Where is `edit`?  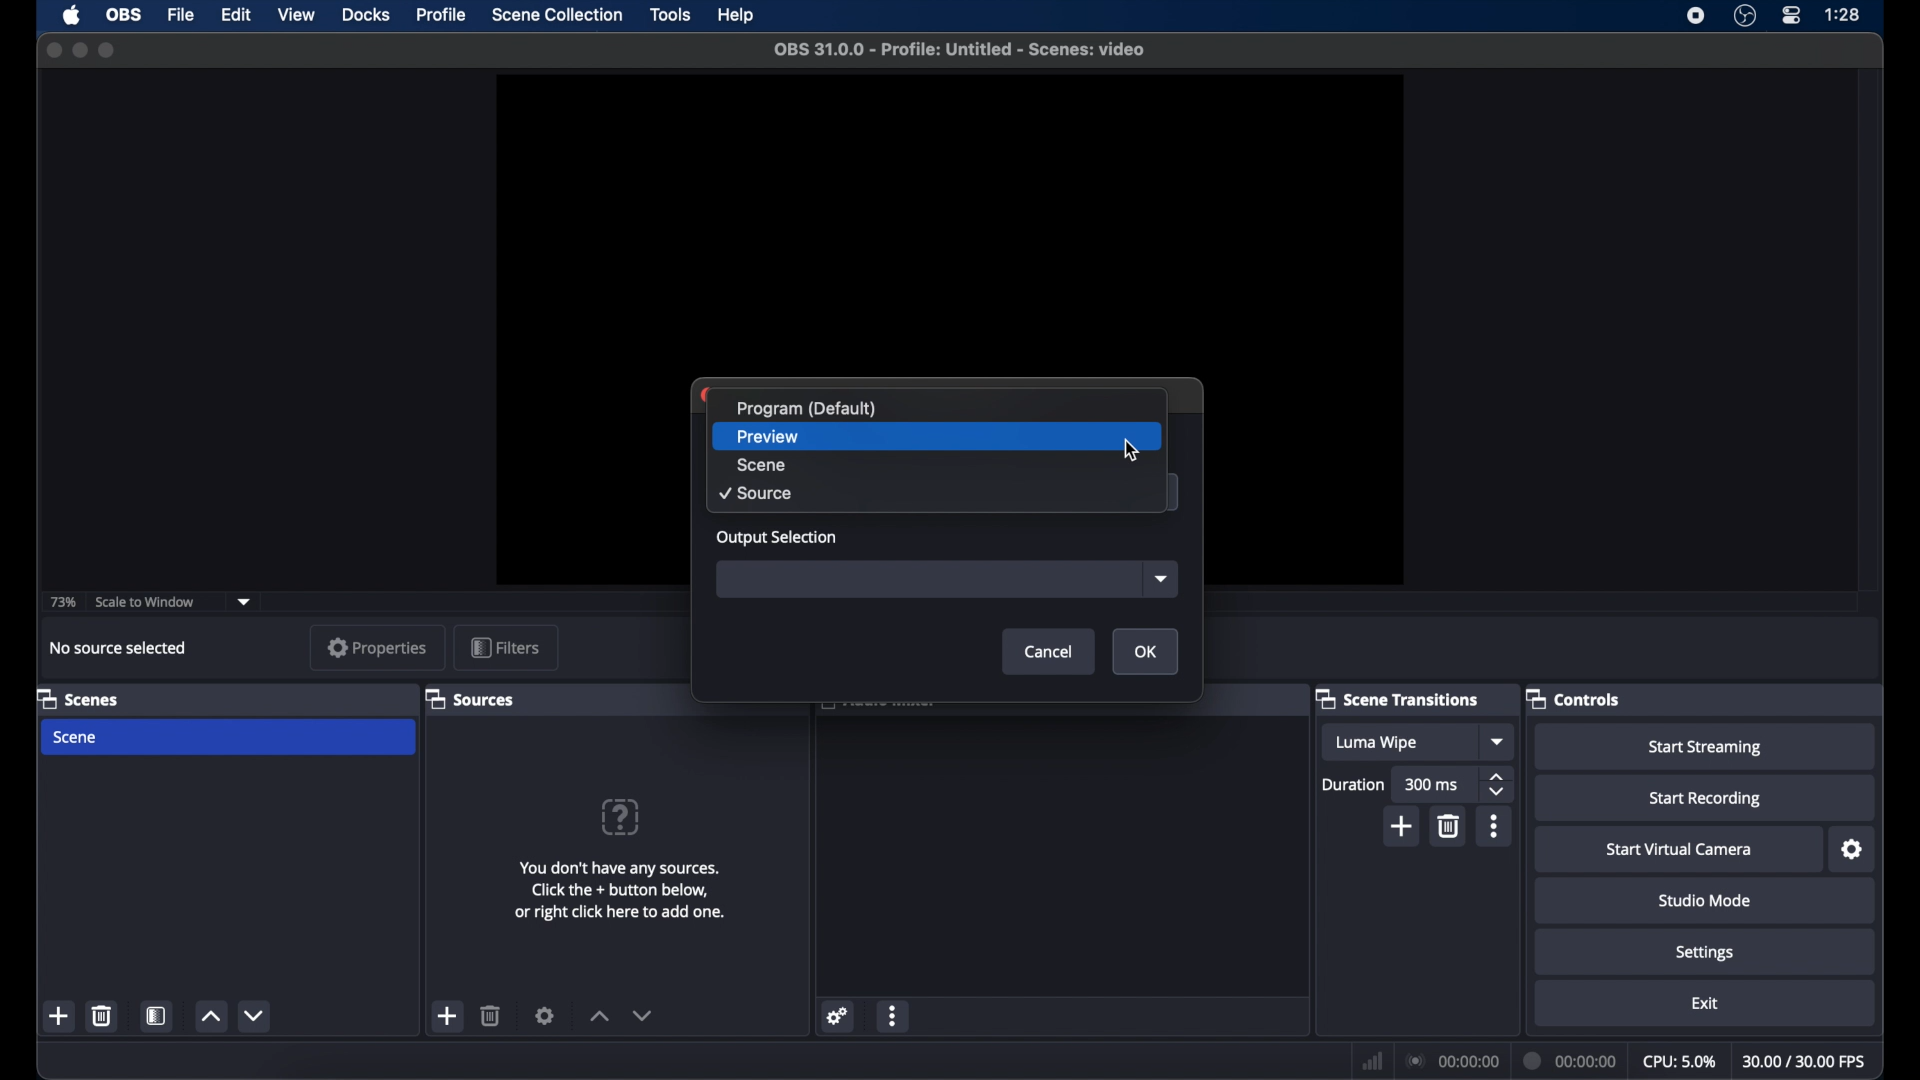 edit is located at coordinates (235, 16).